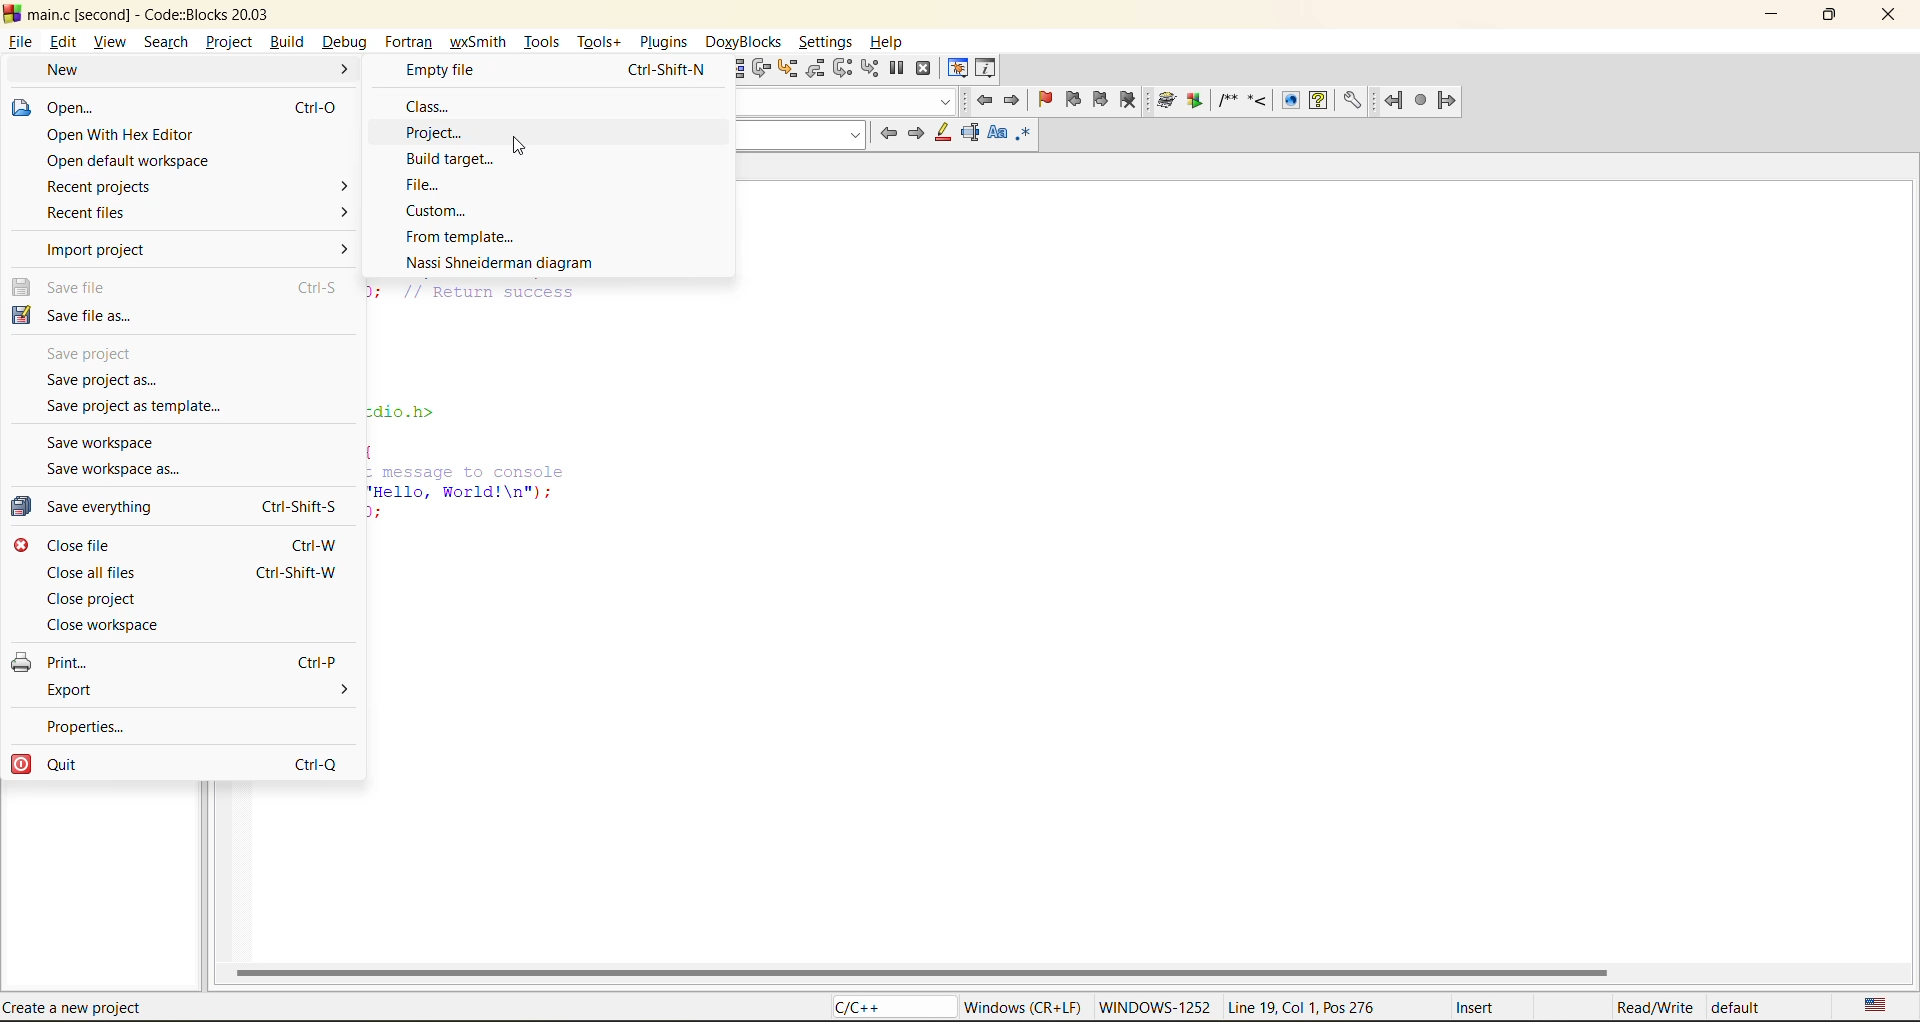 This screenshot has height=1022, width=1920. Describe the element at coordinates (787, 69) in the screenshot. I see `step into` at that location.